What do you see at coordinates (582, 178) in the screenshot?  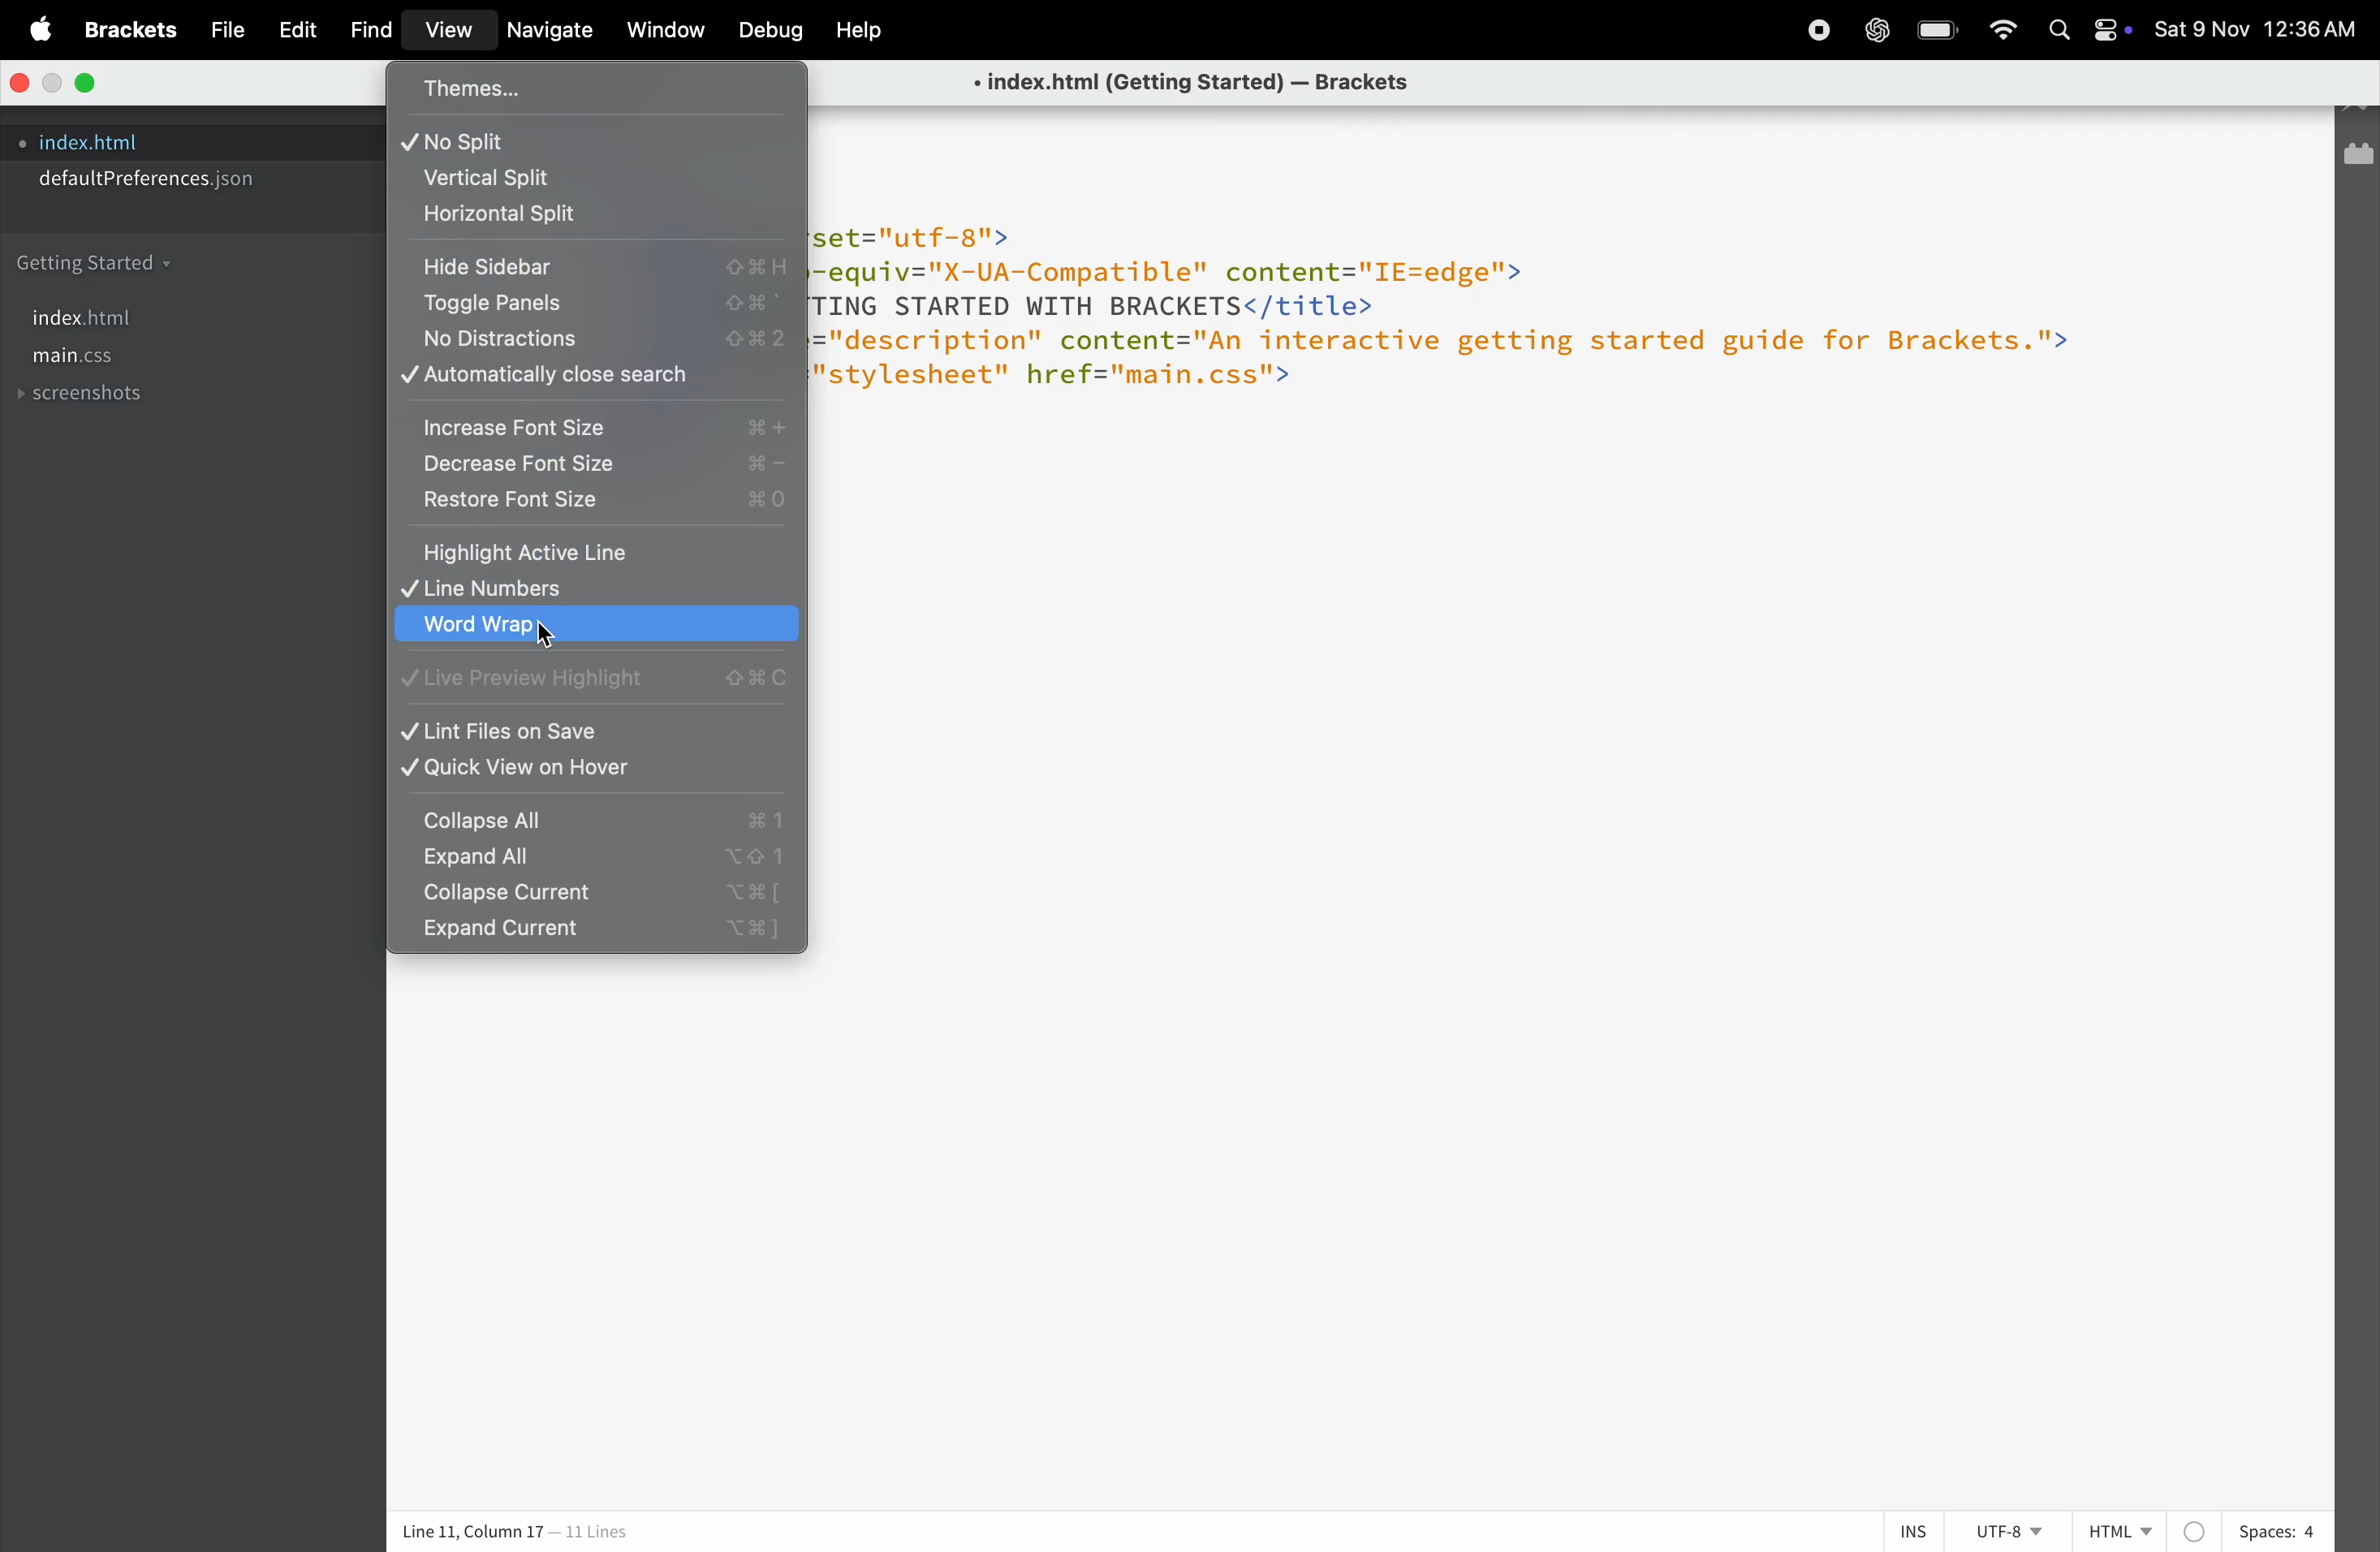 I see `vertical split` at bounding box center [582, 178].